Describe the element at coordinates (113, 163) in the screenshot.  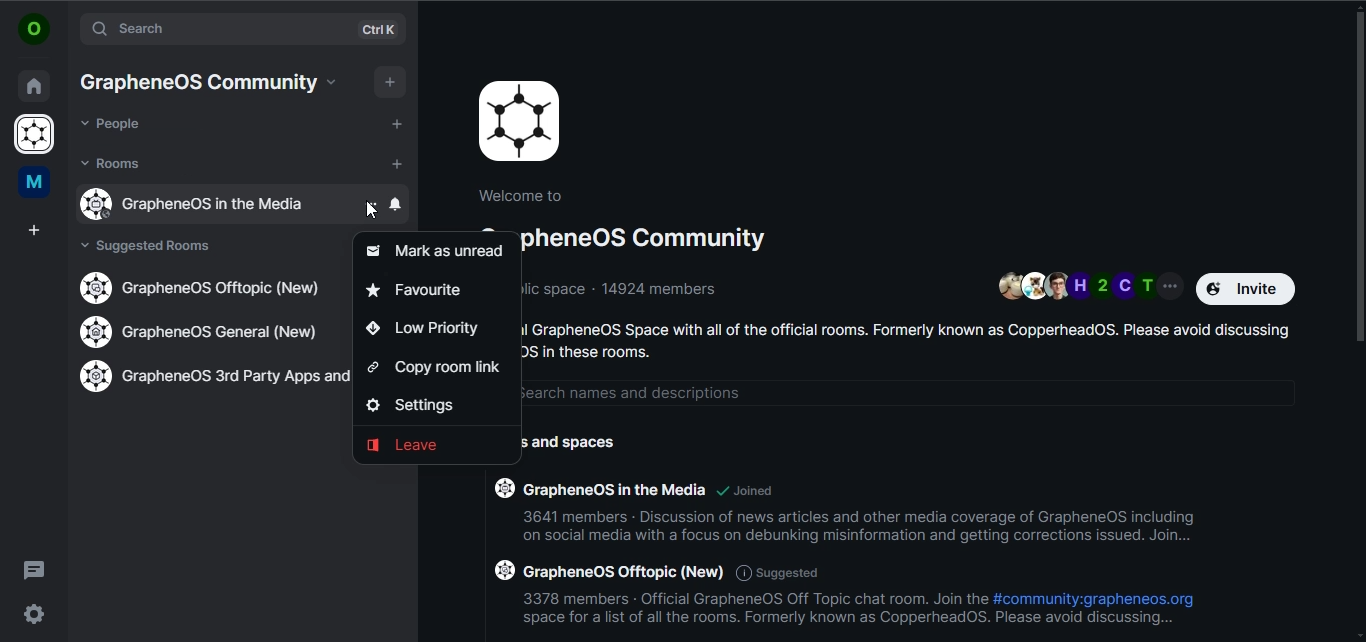
I see `rooms` at that location.